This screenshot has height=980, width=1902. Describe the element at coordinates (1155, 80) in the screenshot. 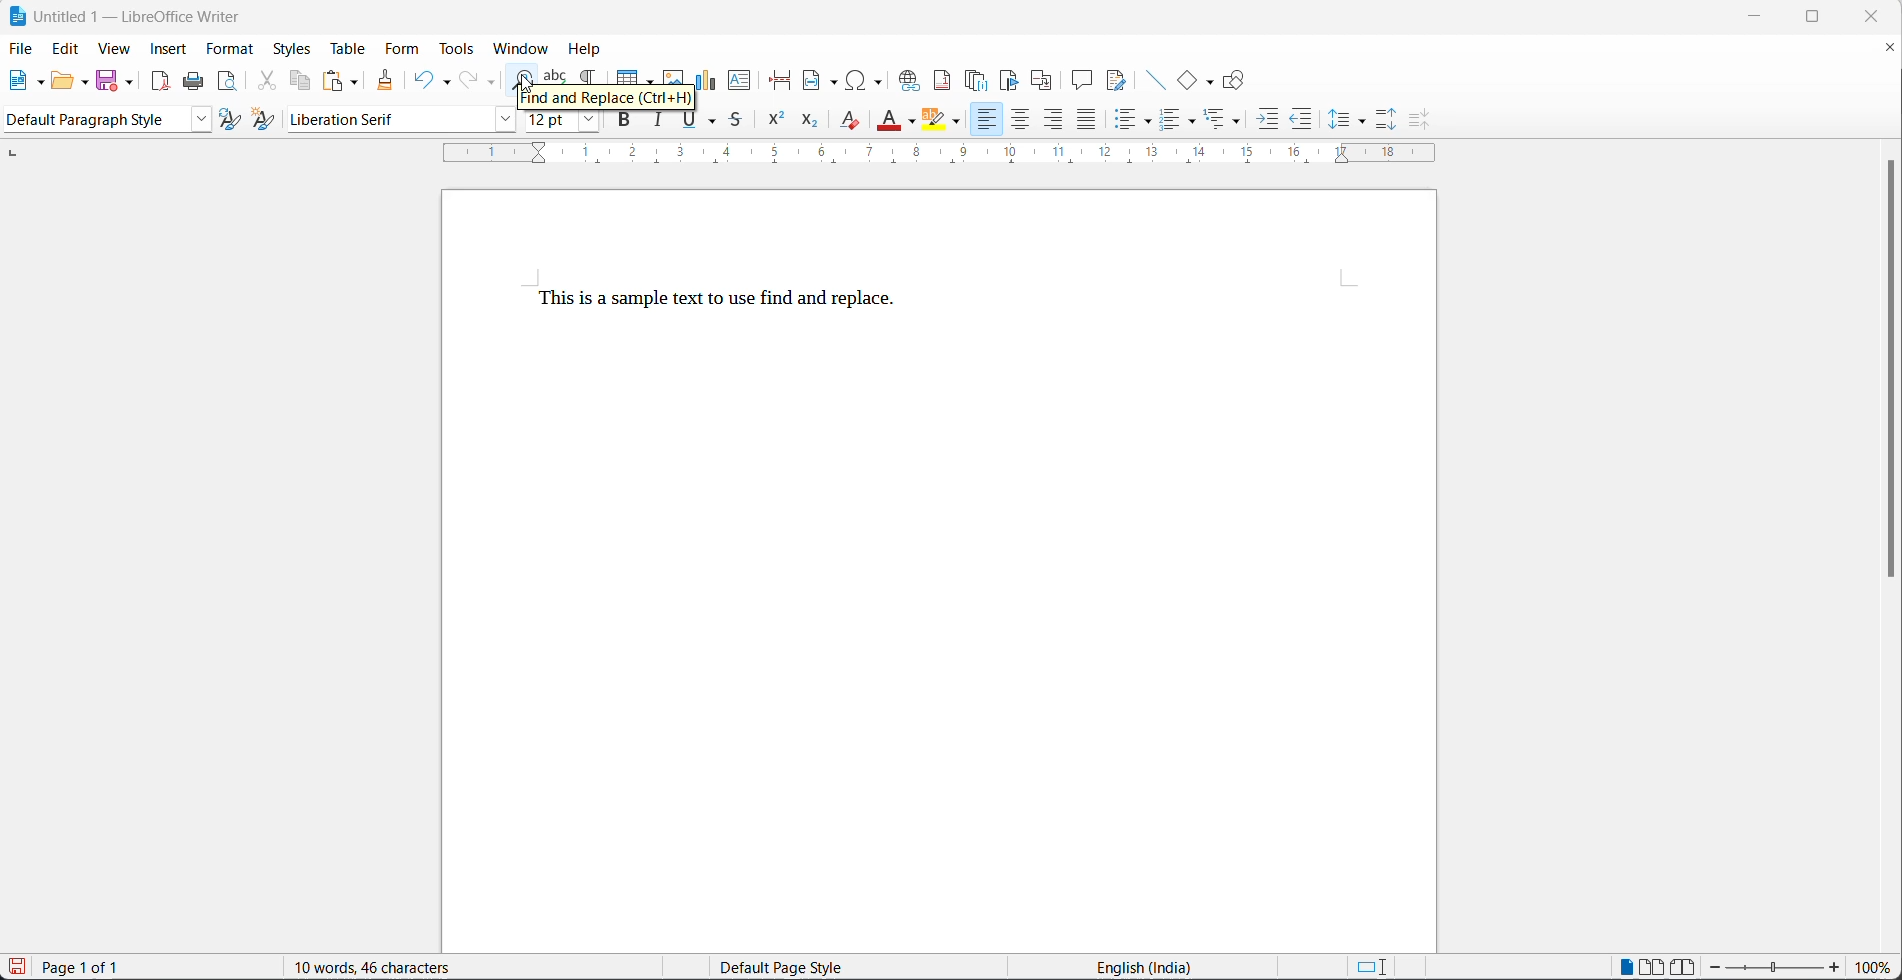

I see `insert lines` at that location.